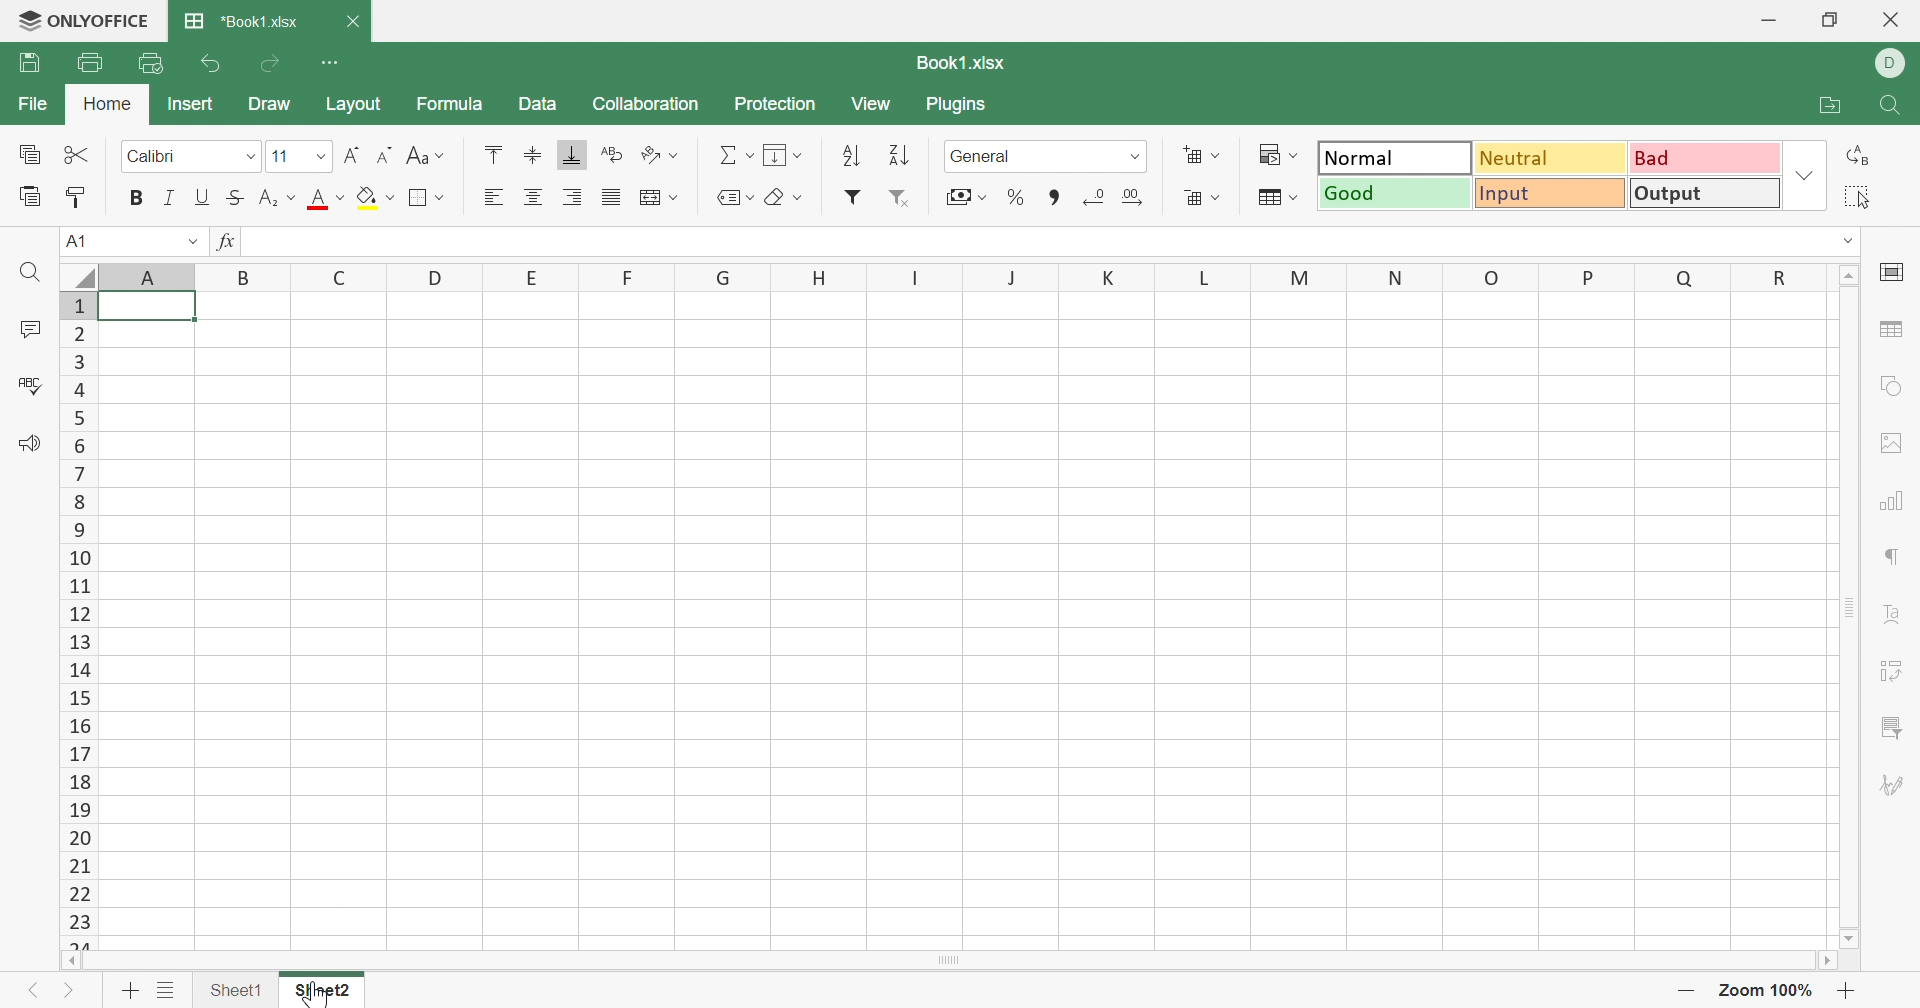 Image resolution: width=1920 pixels, height=1008 pixels. I want to click on General, so click(982, 157).